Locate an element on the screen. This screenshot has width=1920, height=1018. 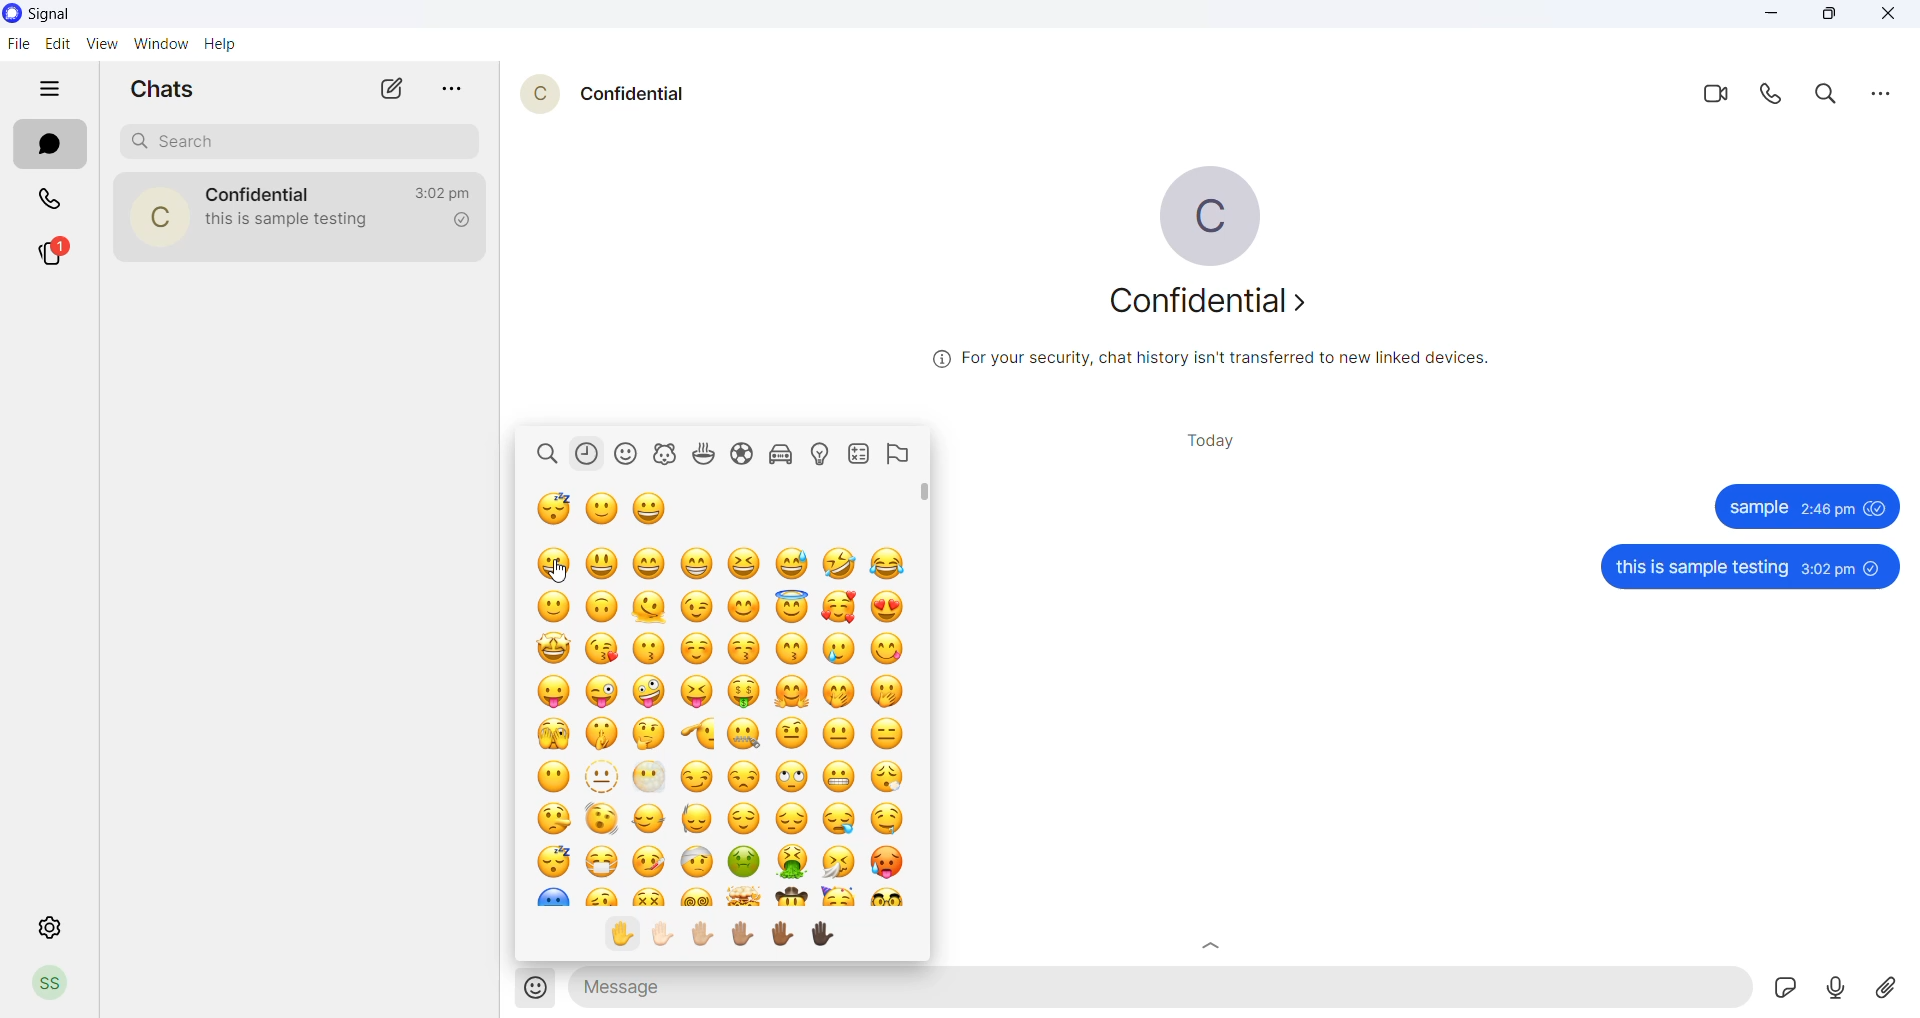
food related emojis is located at coordinates (705, 454).